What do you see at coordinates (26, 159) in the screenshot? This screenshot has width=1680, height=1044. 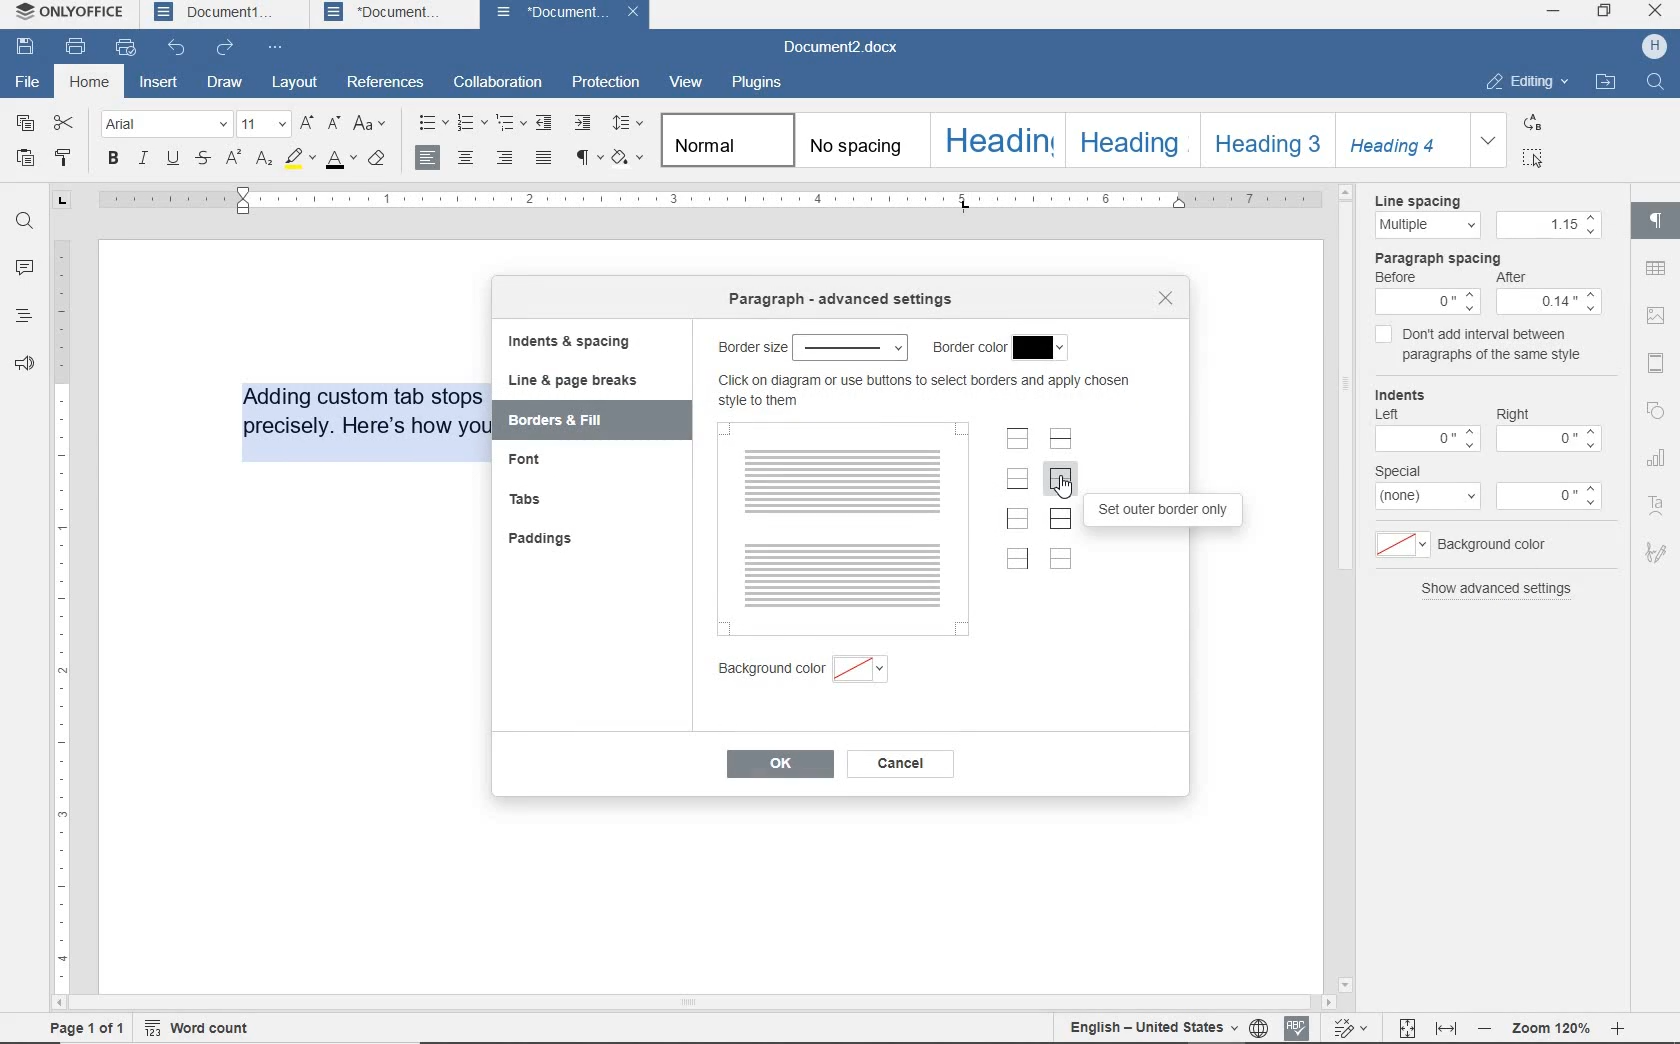 I see `paste` at bounding box center [26, 159].